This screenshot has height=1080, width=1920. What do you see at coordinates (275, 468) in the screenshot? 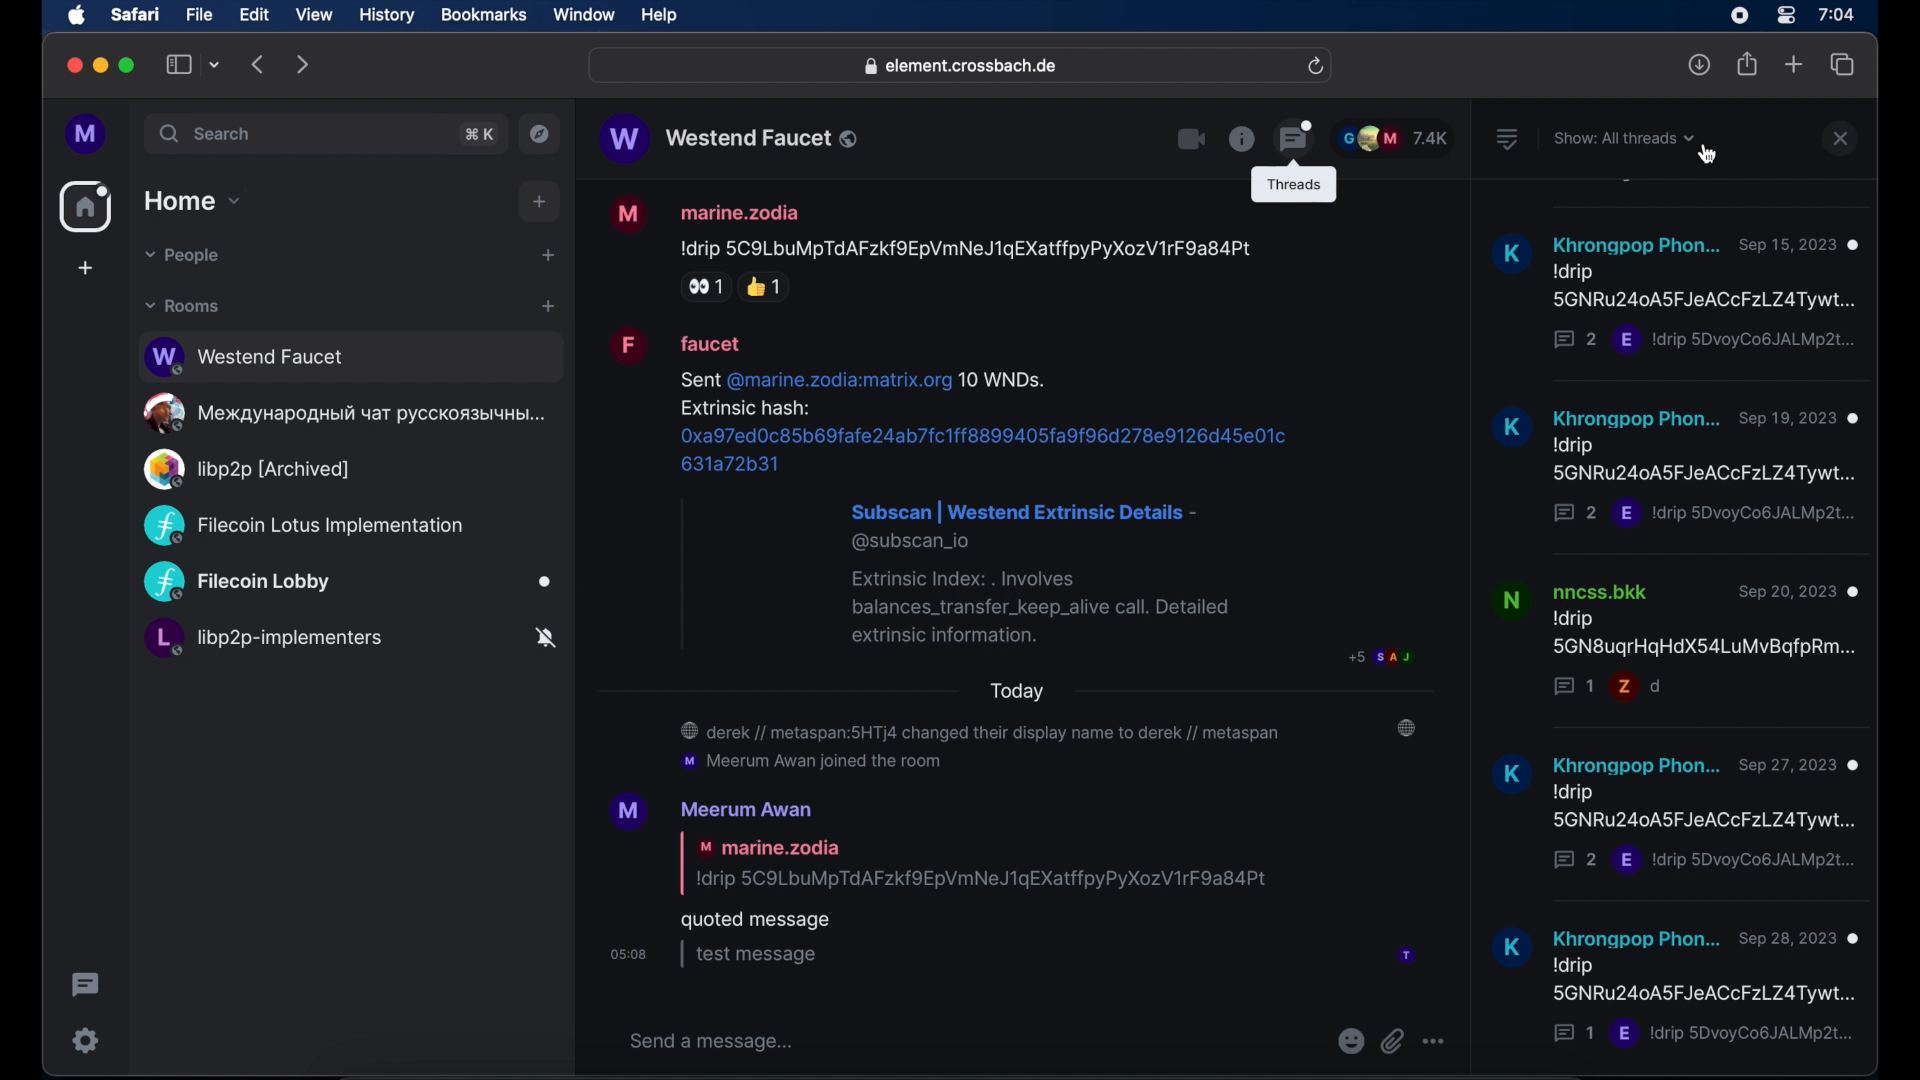
I see `Q) libp2p [Archived]` at bounding box center [275, 468].